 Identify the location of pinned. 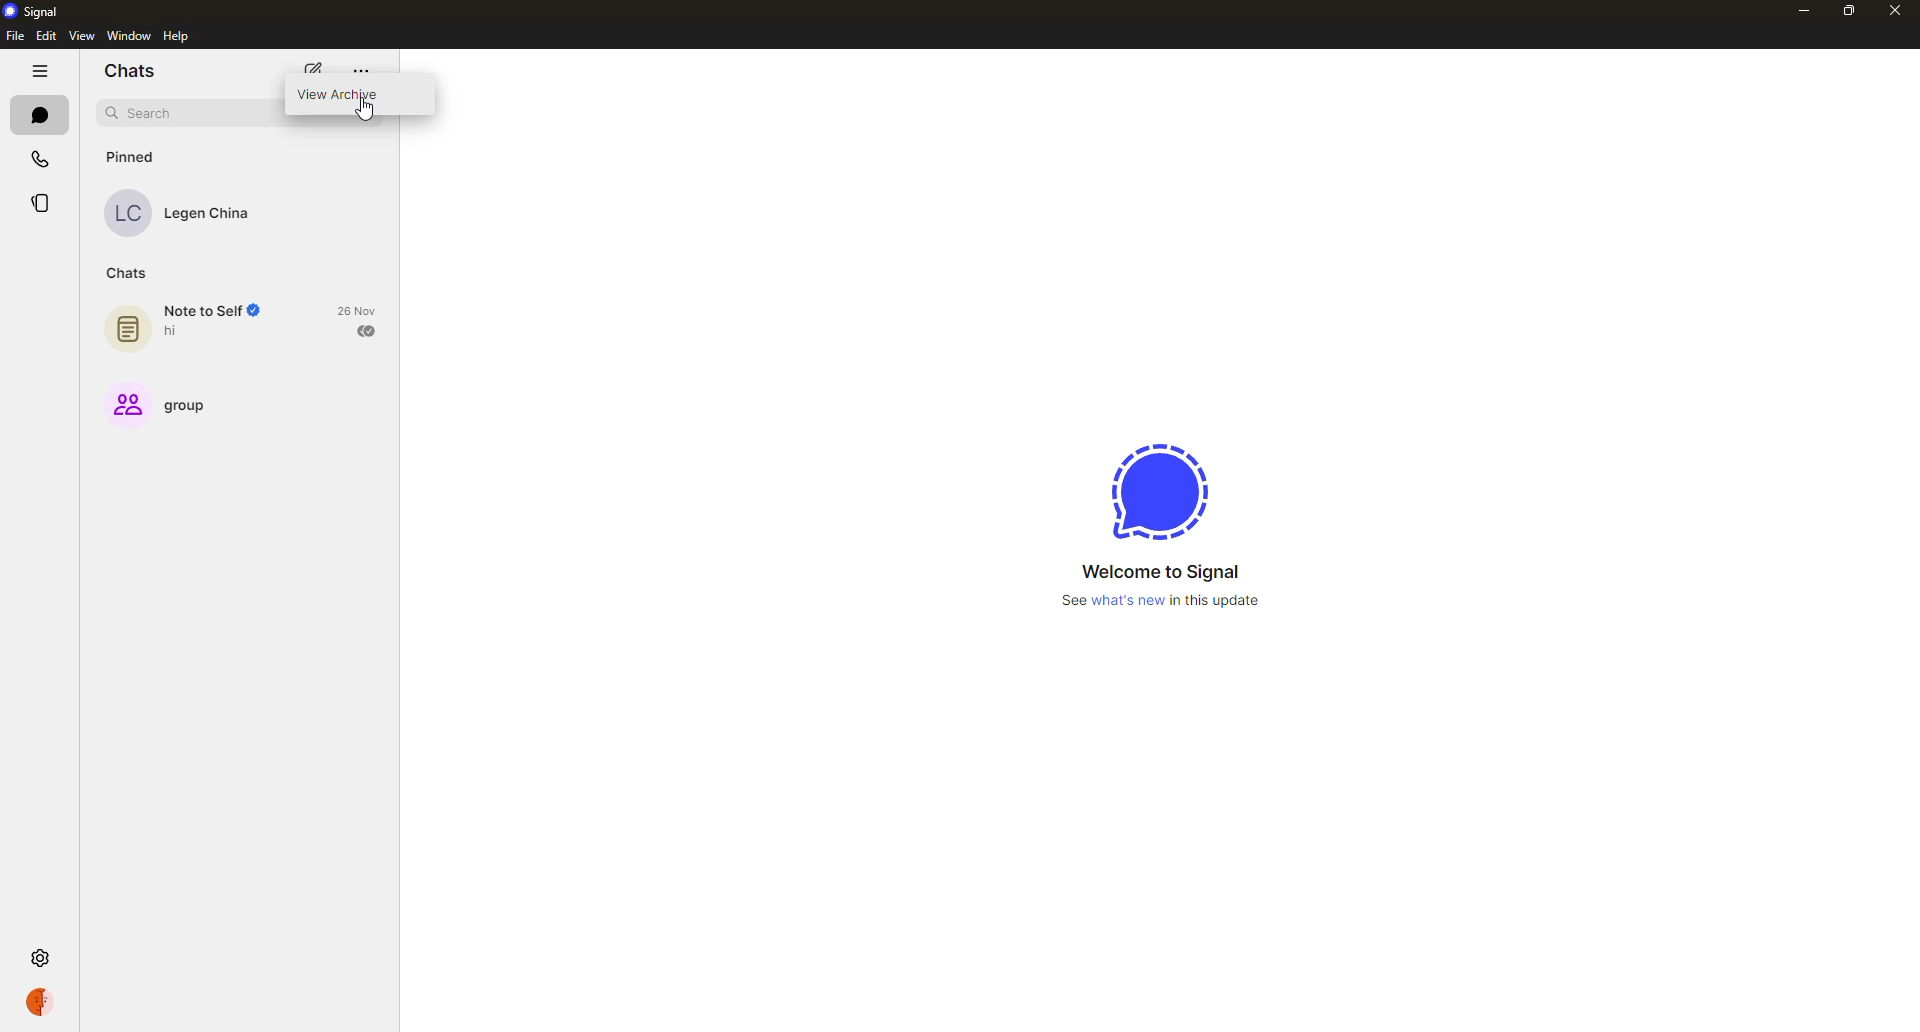
(132, 157).